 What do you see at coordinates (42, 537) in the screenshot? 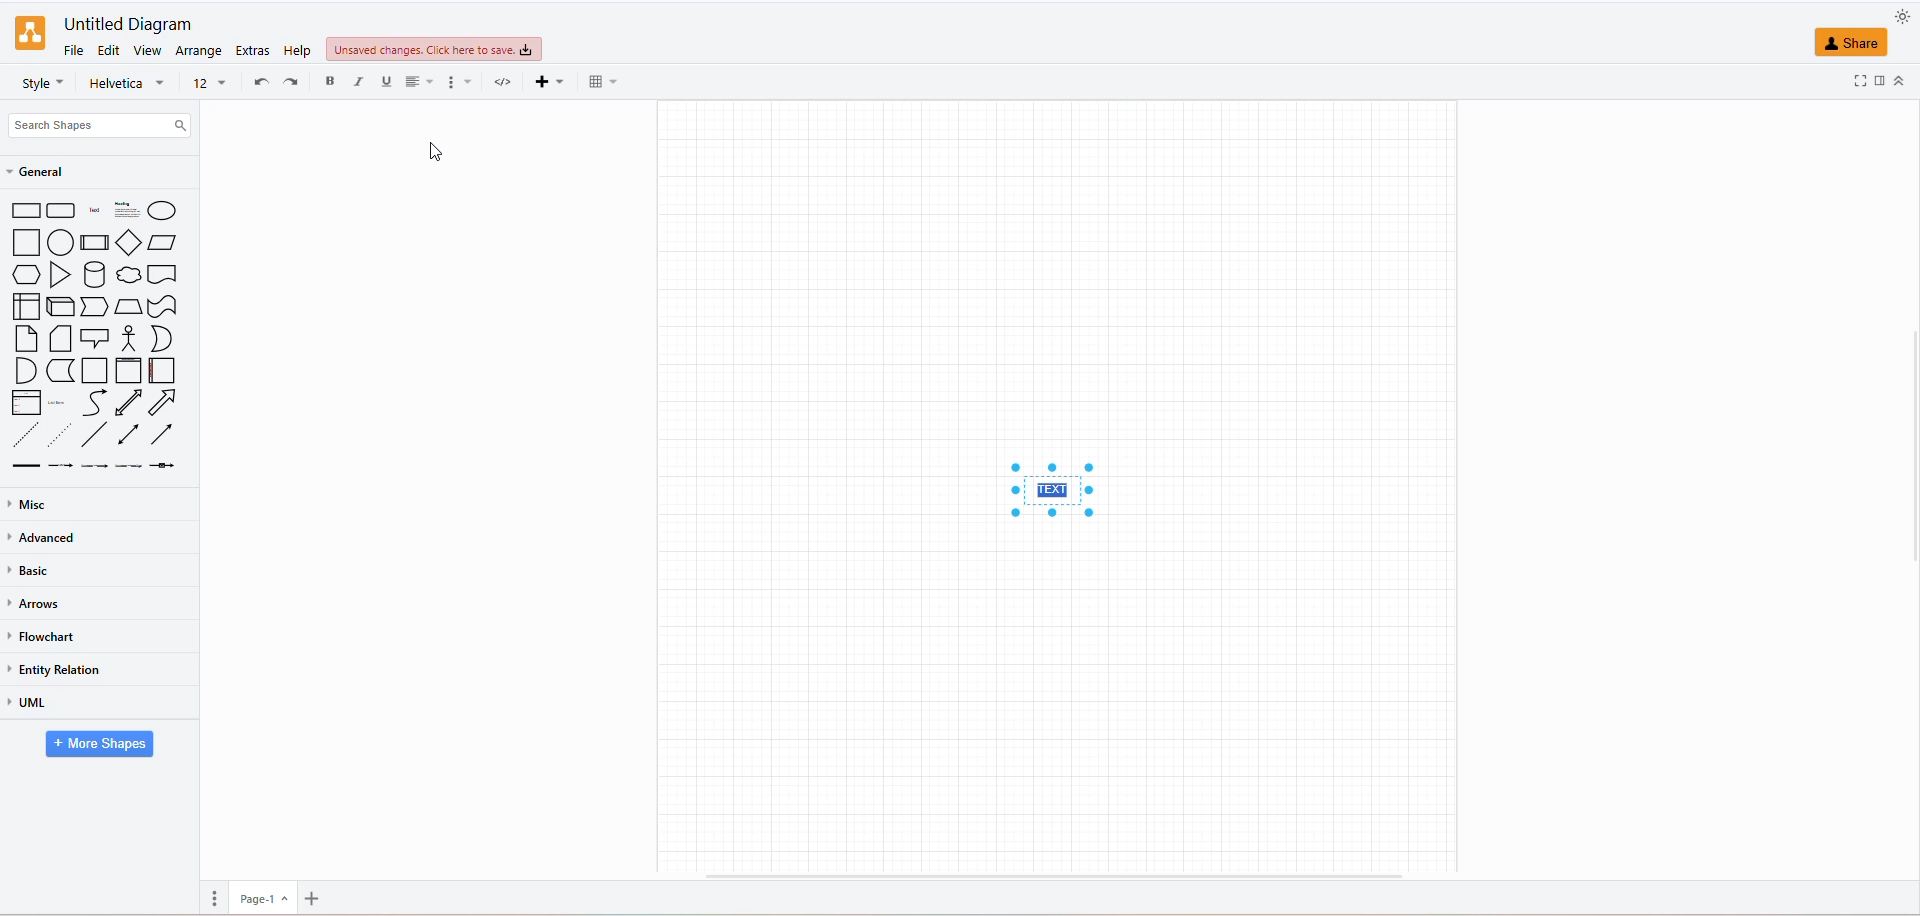
I see `advanced` at bounding box center [42, 537].